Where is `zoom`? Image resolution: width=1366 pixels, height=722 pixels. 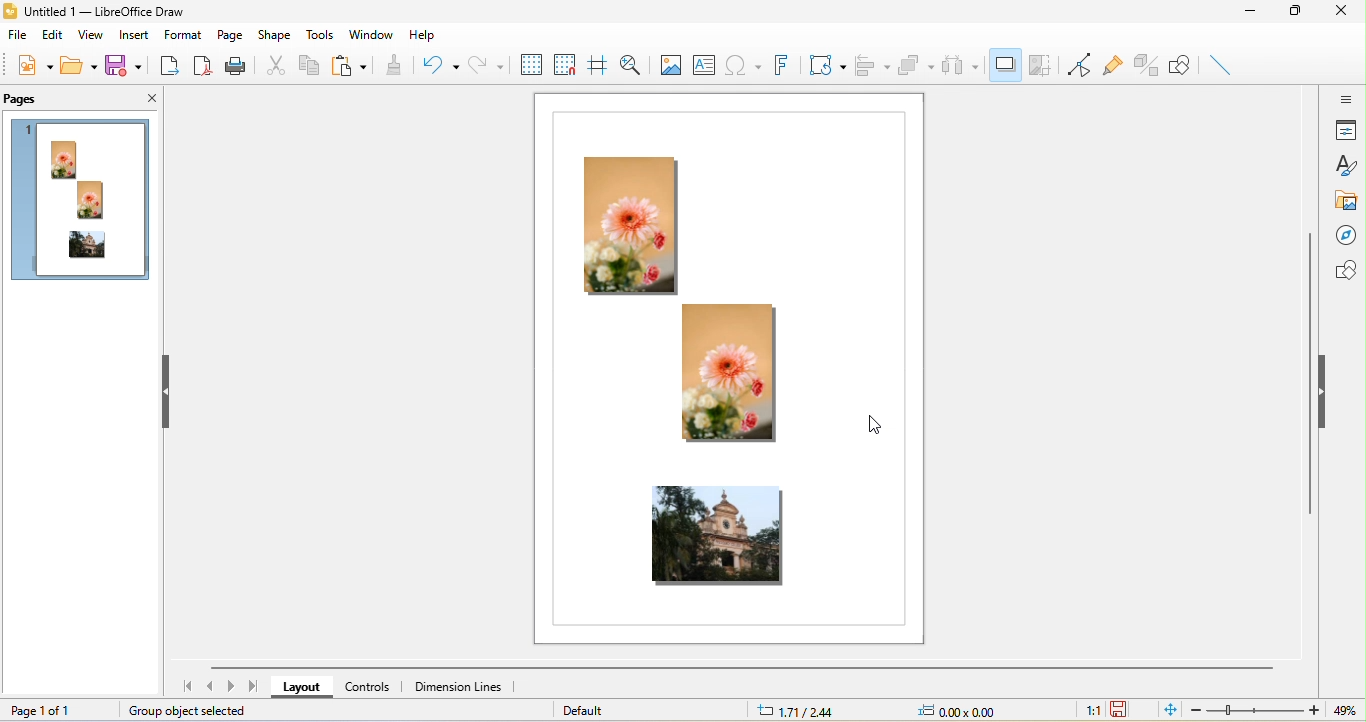
zoom is located at coordinates (1257, 710).